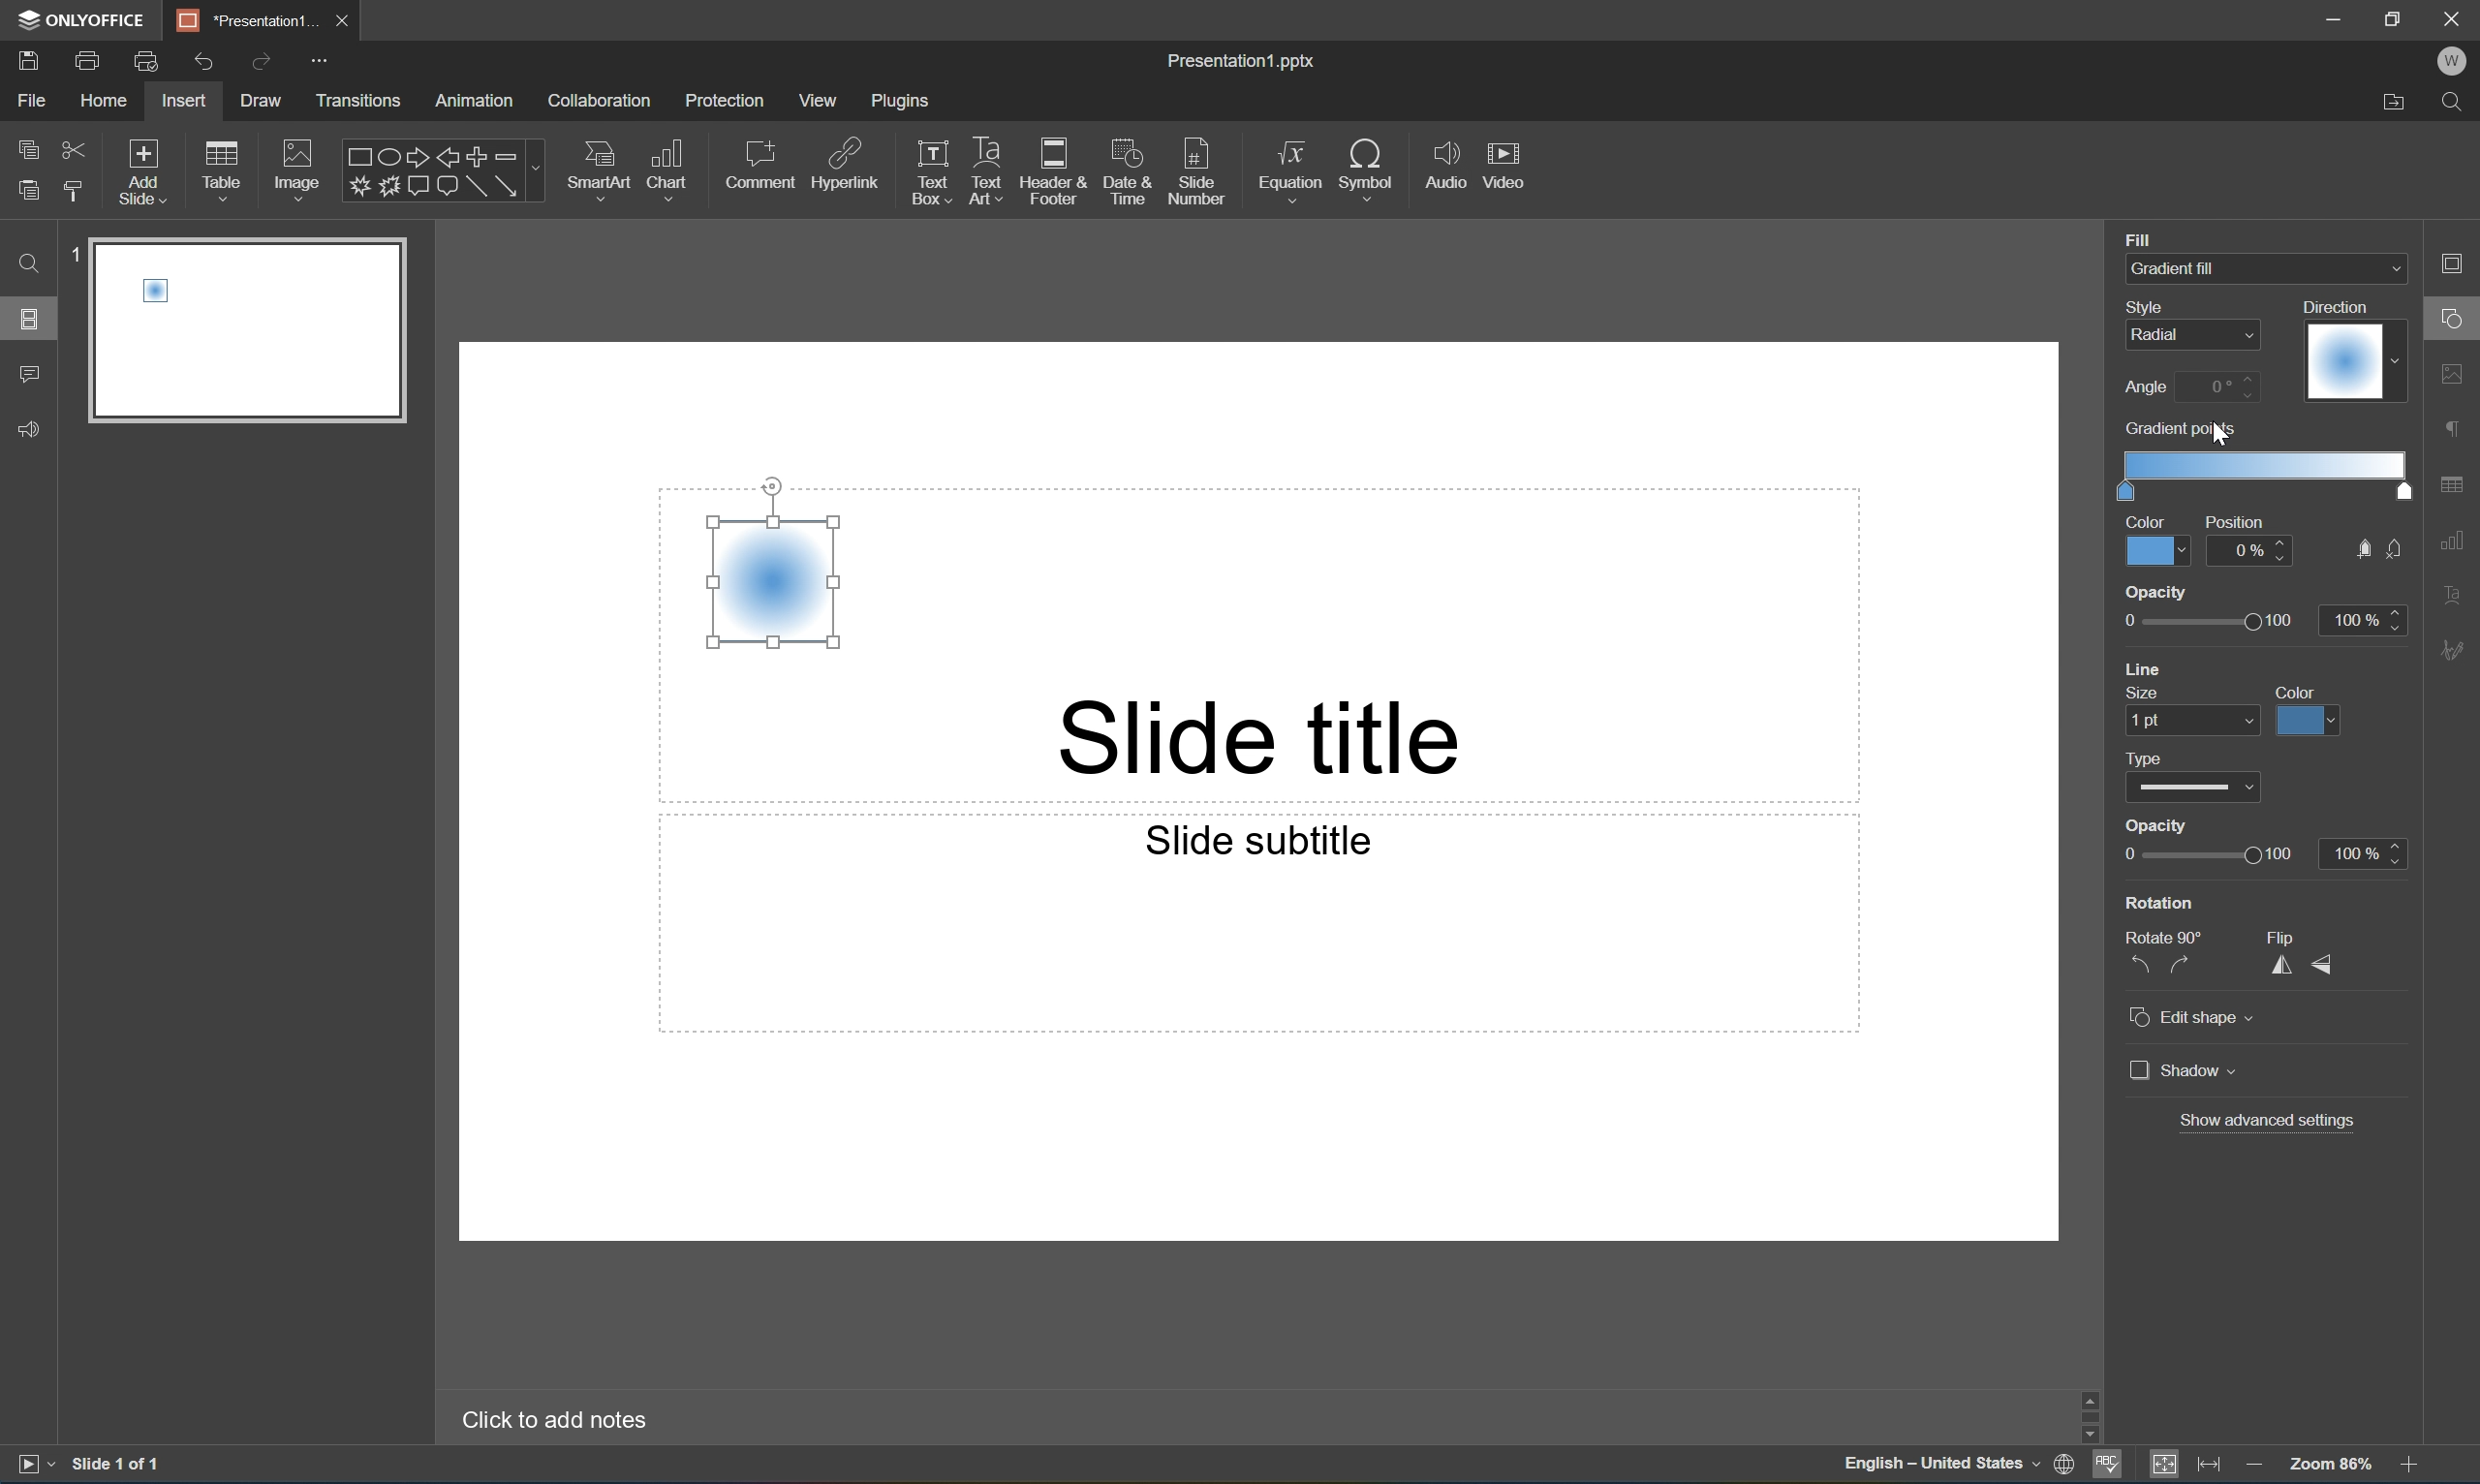 Image resolution: width=2480 pixels, height=1484 pixels. I want to click on Insert, so click(183, 101).